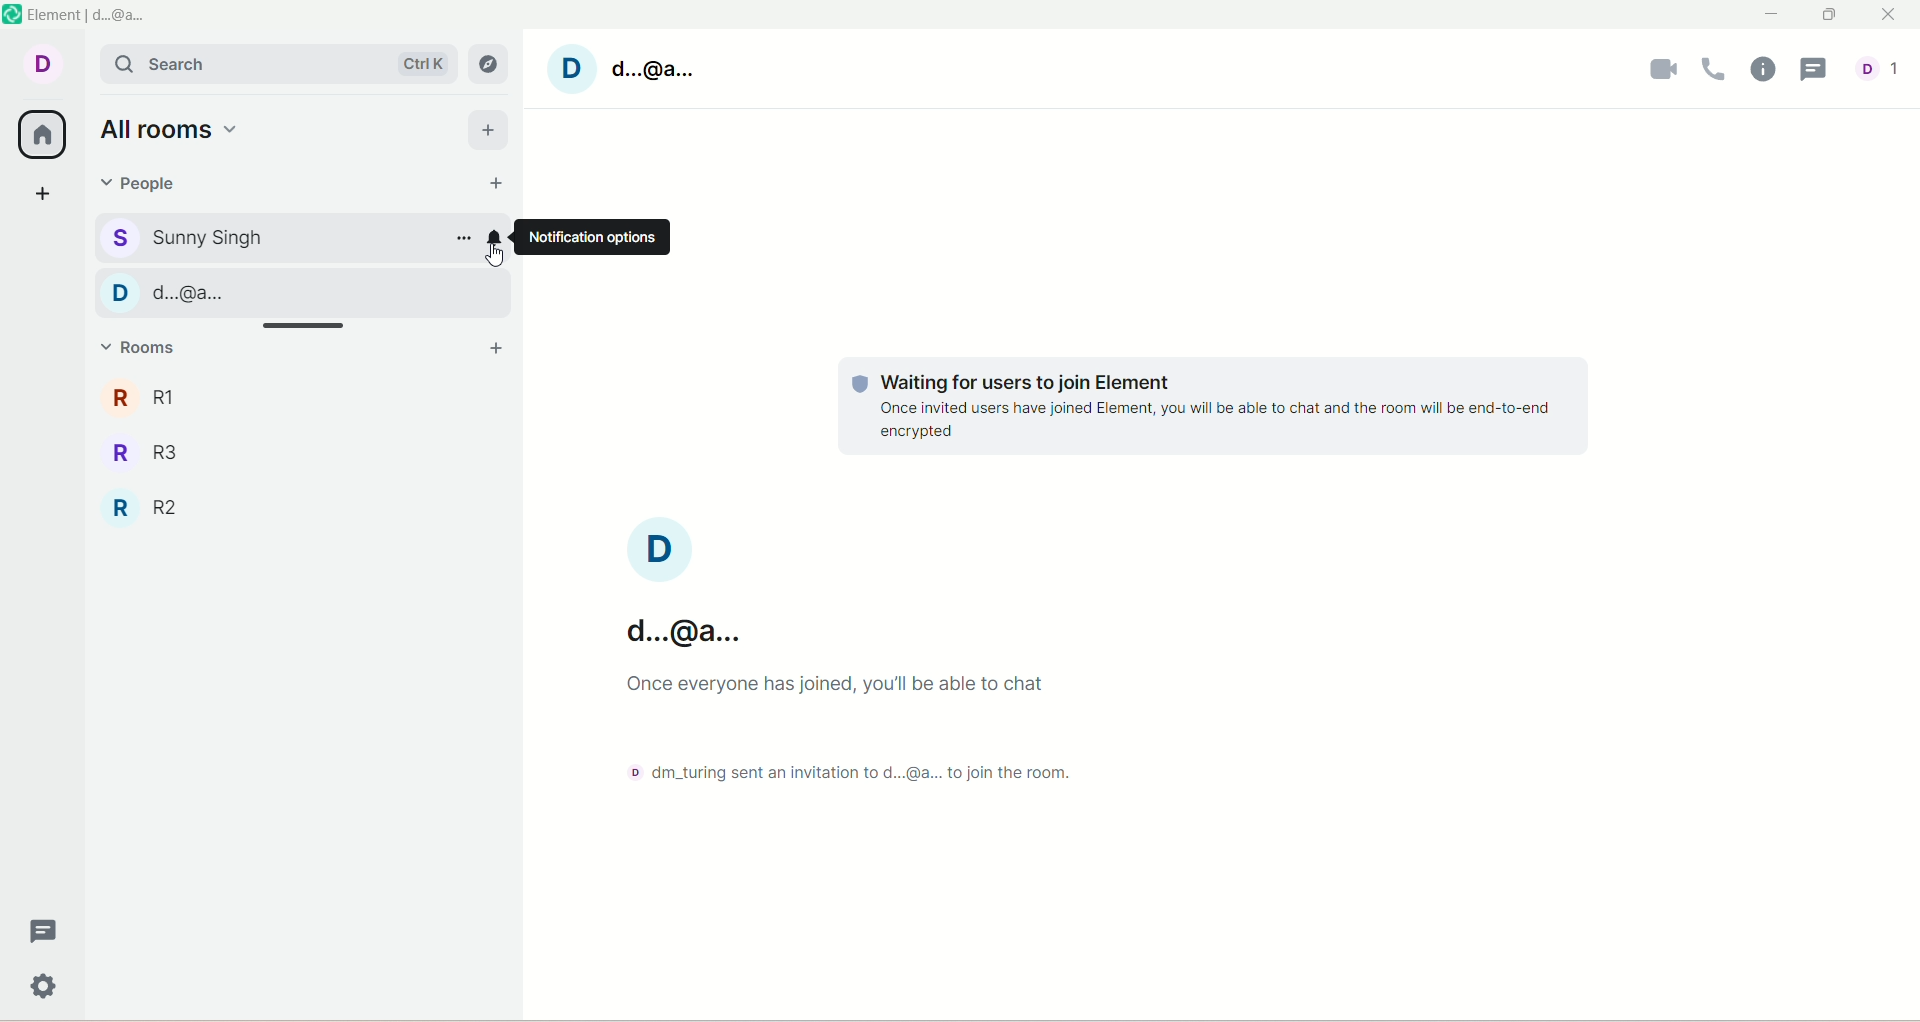 Image resolution: width=1920 pixels, height=1022 pixels. What do you see at coordinates (91, 16) in the screenshot?
I see `element` at bounding box center [91, 16].